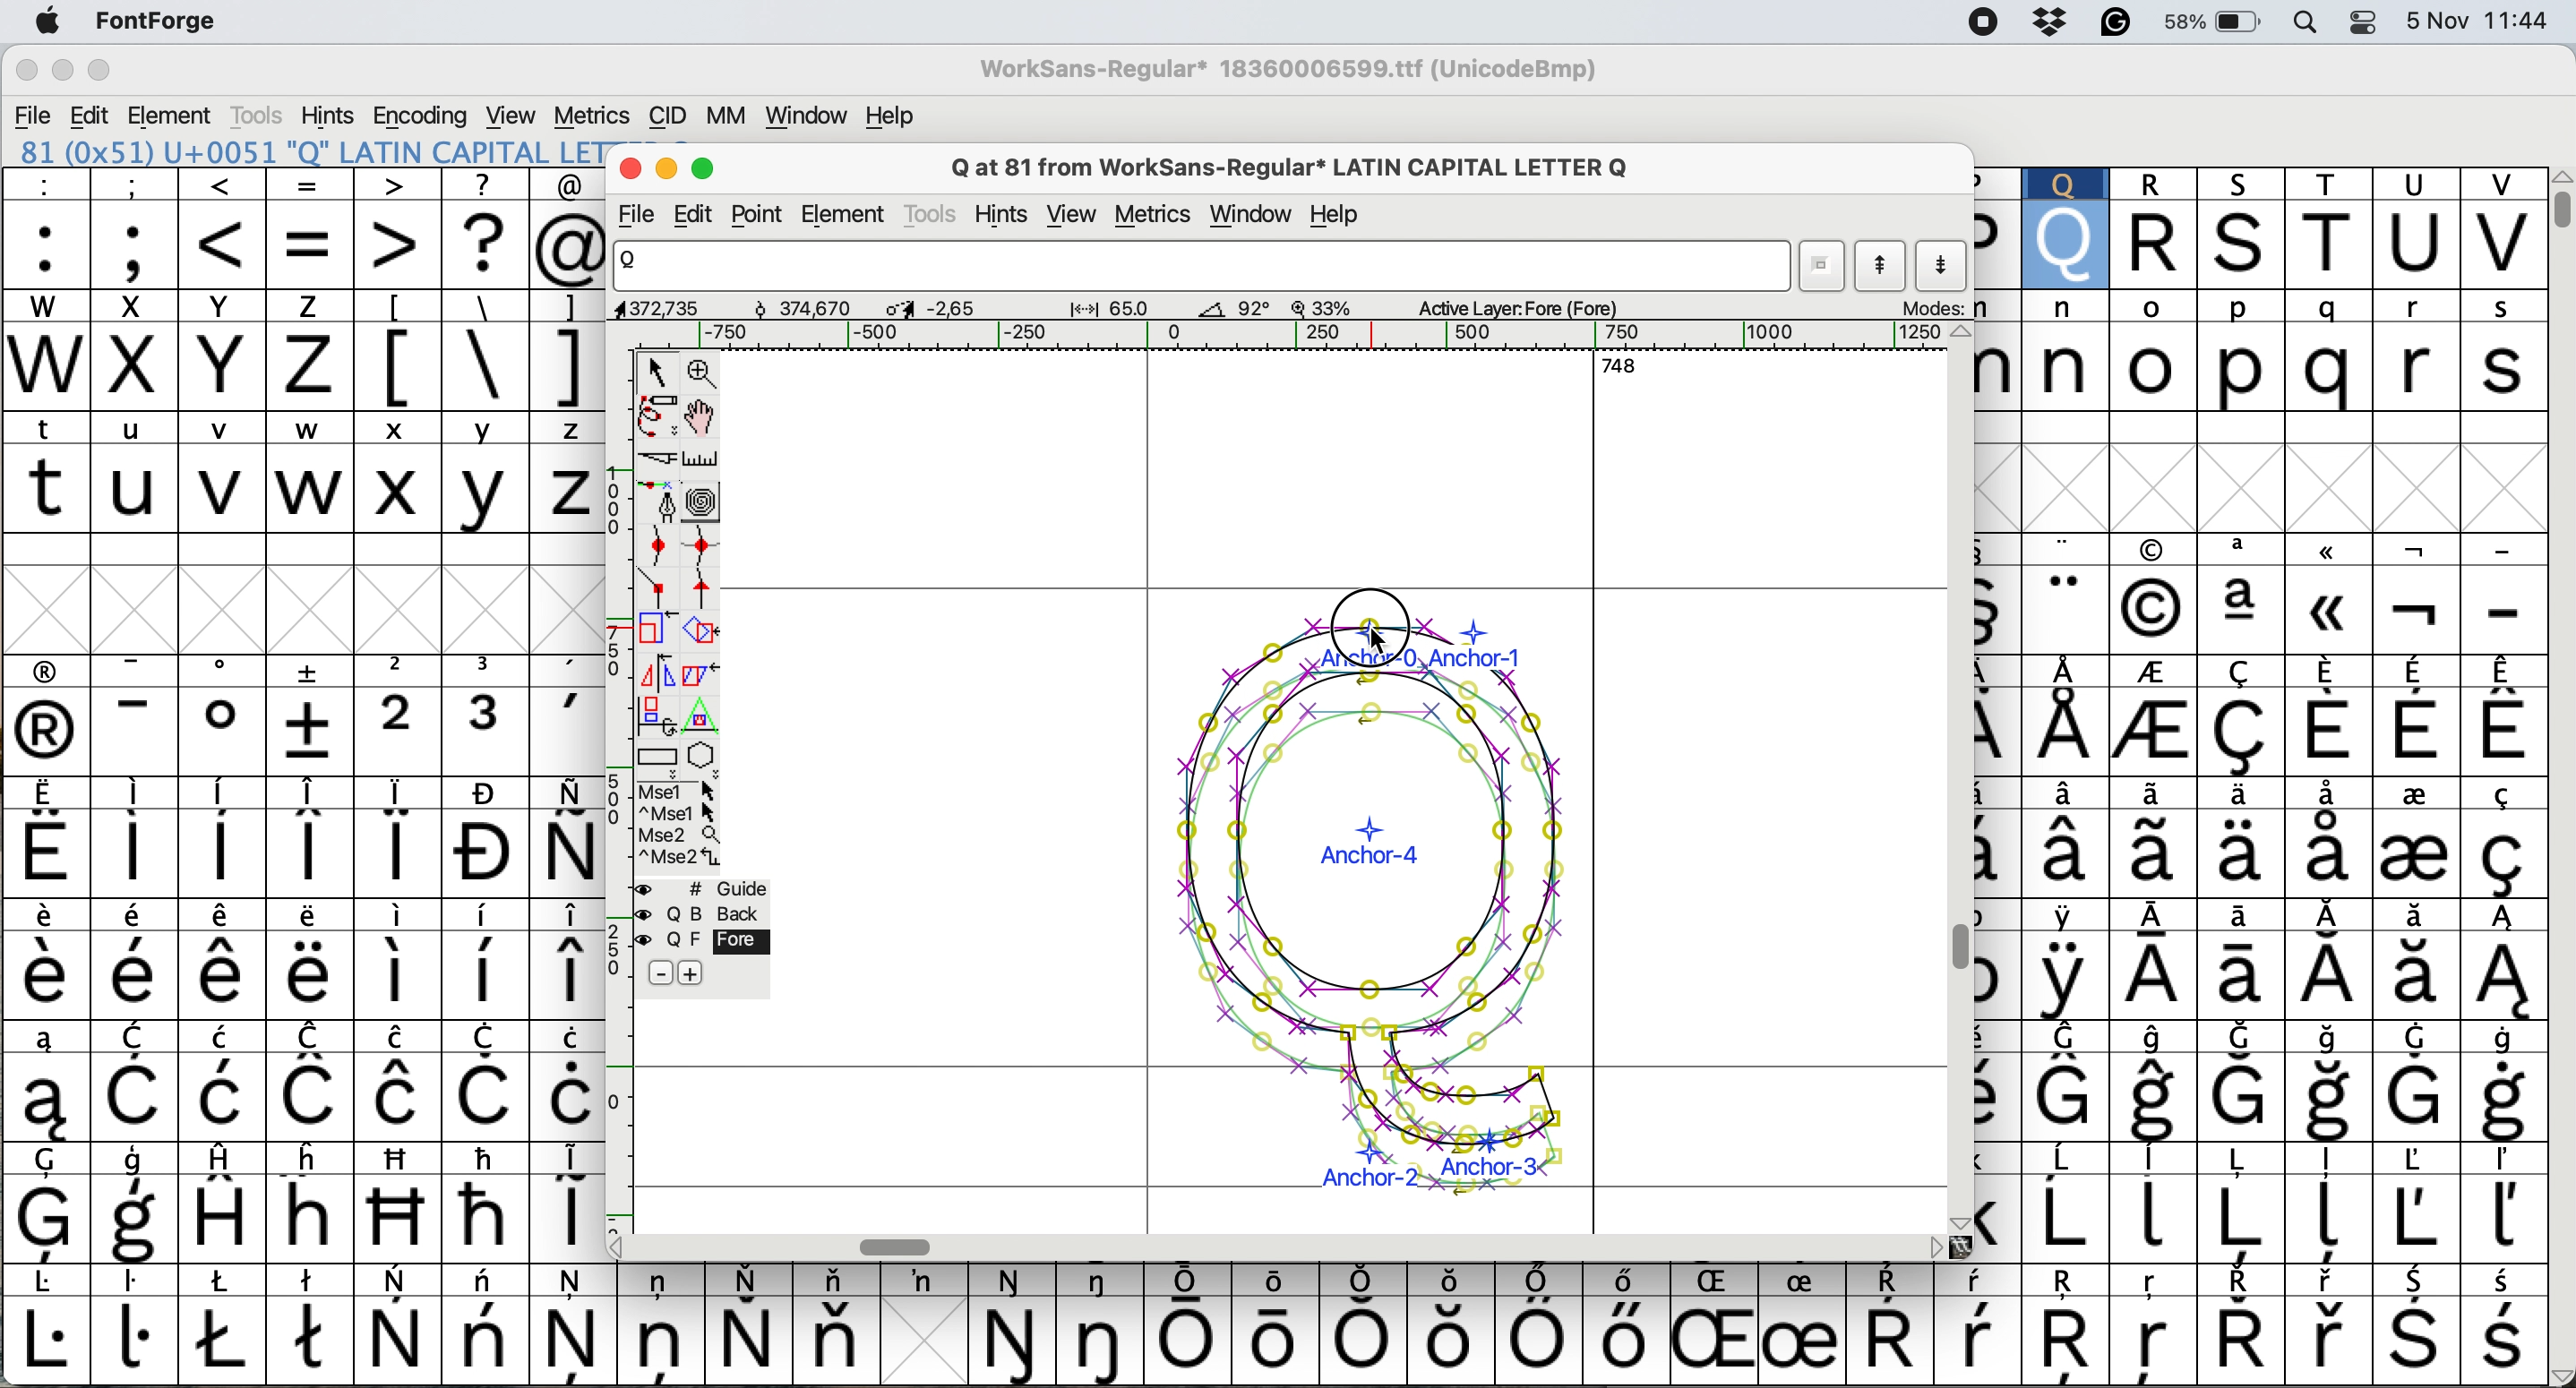 Image resolution: width=2576 pixels, height=1388 pixels. What do you see at coordinates (593, 115) in the screenshot?
I see `metrics` at bounding box center [593, 115].